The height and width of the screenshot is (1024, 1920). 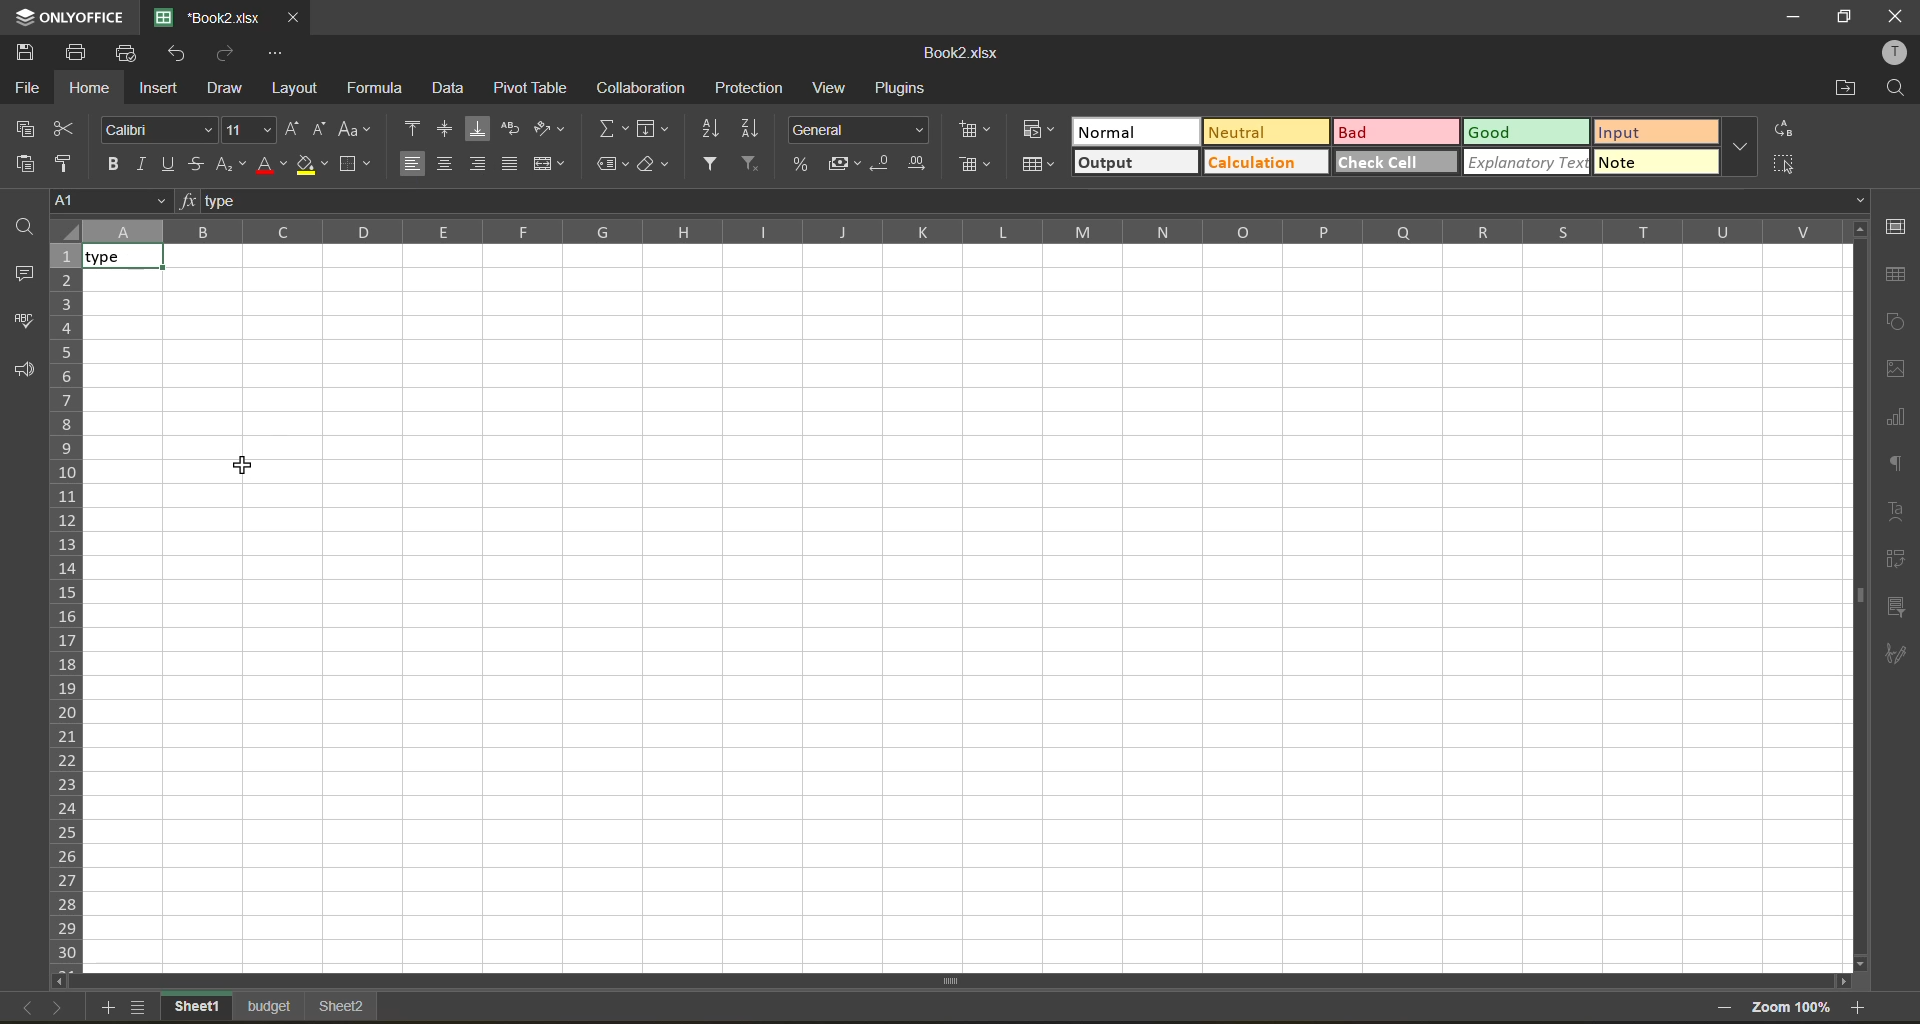 What do you see at coordinates (118, 165) in the screenshot?
I see `bold` at bounding box center [118, 165].